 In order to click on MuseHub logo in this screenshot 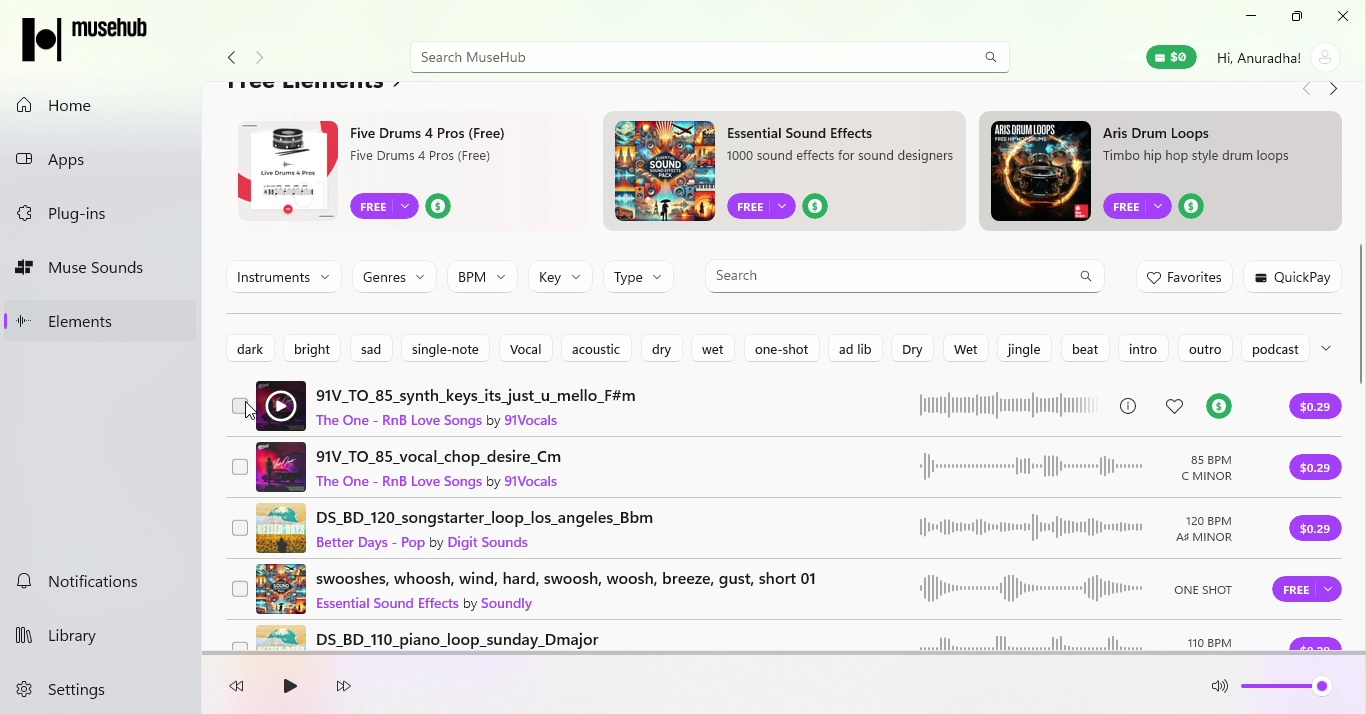, I will do `click(90, 38)`.